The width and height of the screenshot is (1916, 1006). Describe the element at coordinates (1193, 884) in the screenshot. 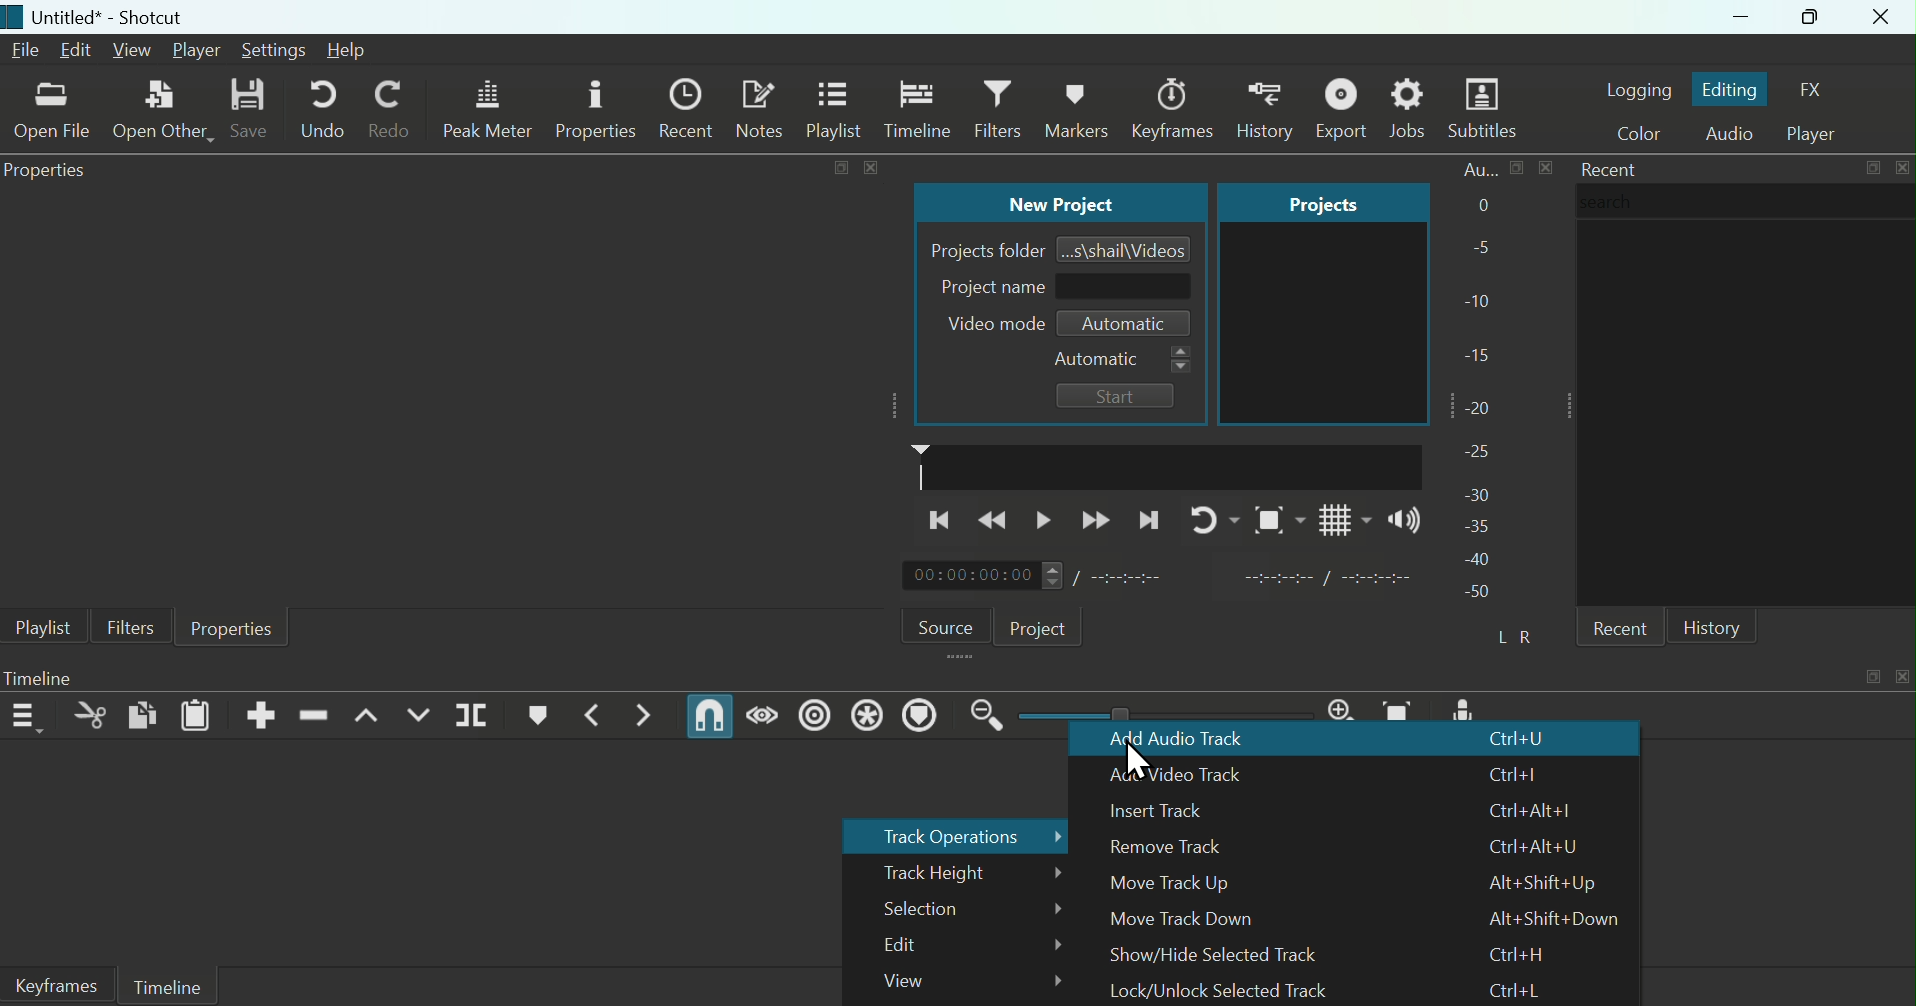

I see `Move Track Up` at that location.